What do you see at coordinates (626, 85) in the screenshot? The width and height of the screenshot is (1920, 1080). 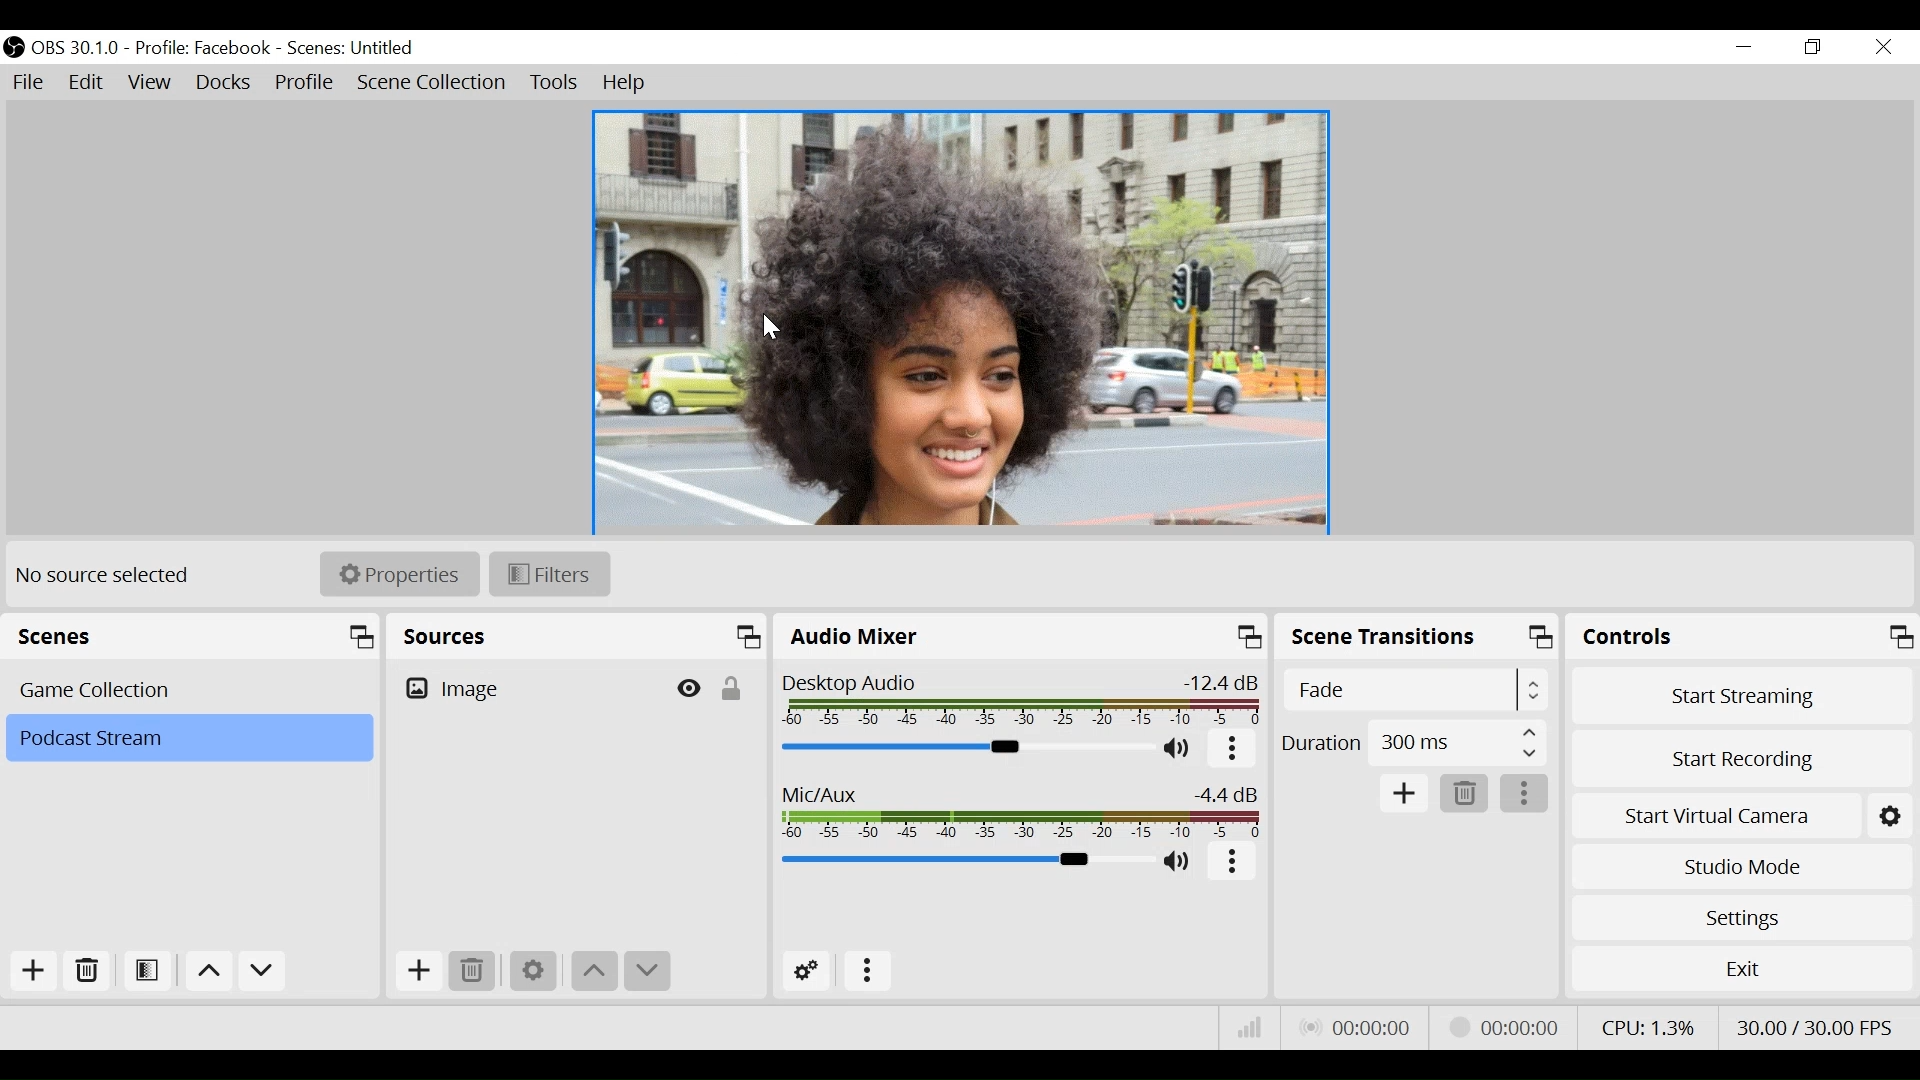 I see `Help` at bounding box center [626, 85].